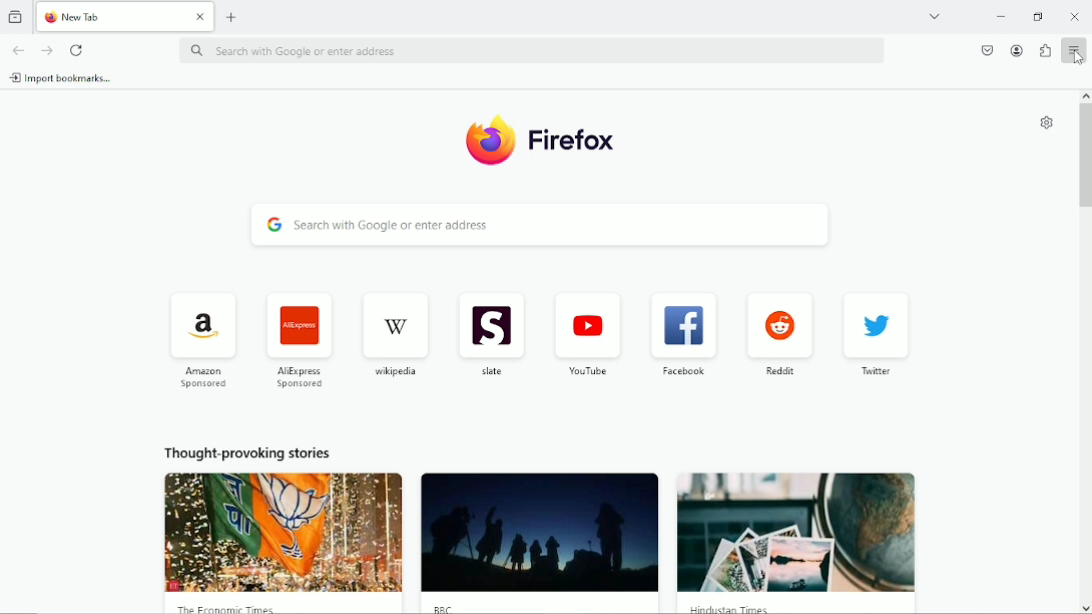  Describe the element at coordinates (492, 372) in the screenshot. I see `slate` at that location.